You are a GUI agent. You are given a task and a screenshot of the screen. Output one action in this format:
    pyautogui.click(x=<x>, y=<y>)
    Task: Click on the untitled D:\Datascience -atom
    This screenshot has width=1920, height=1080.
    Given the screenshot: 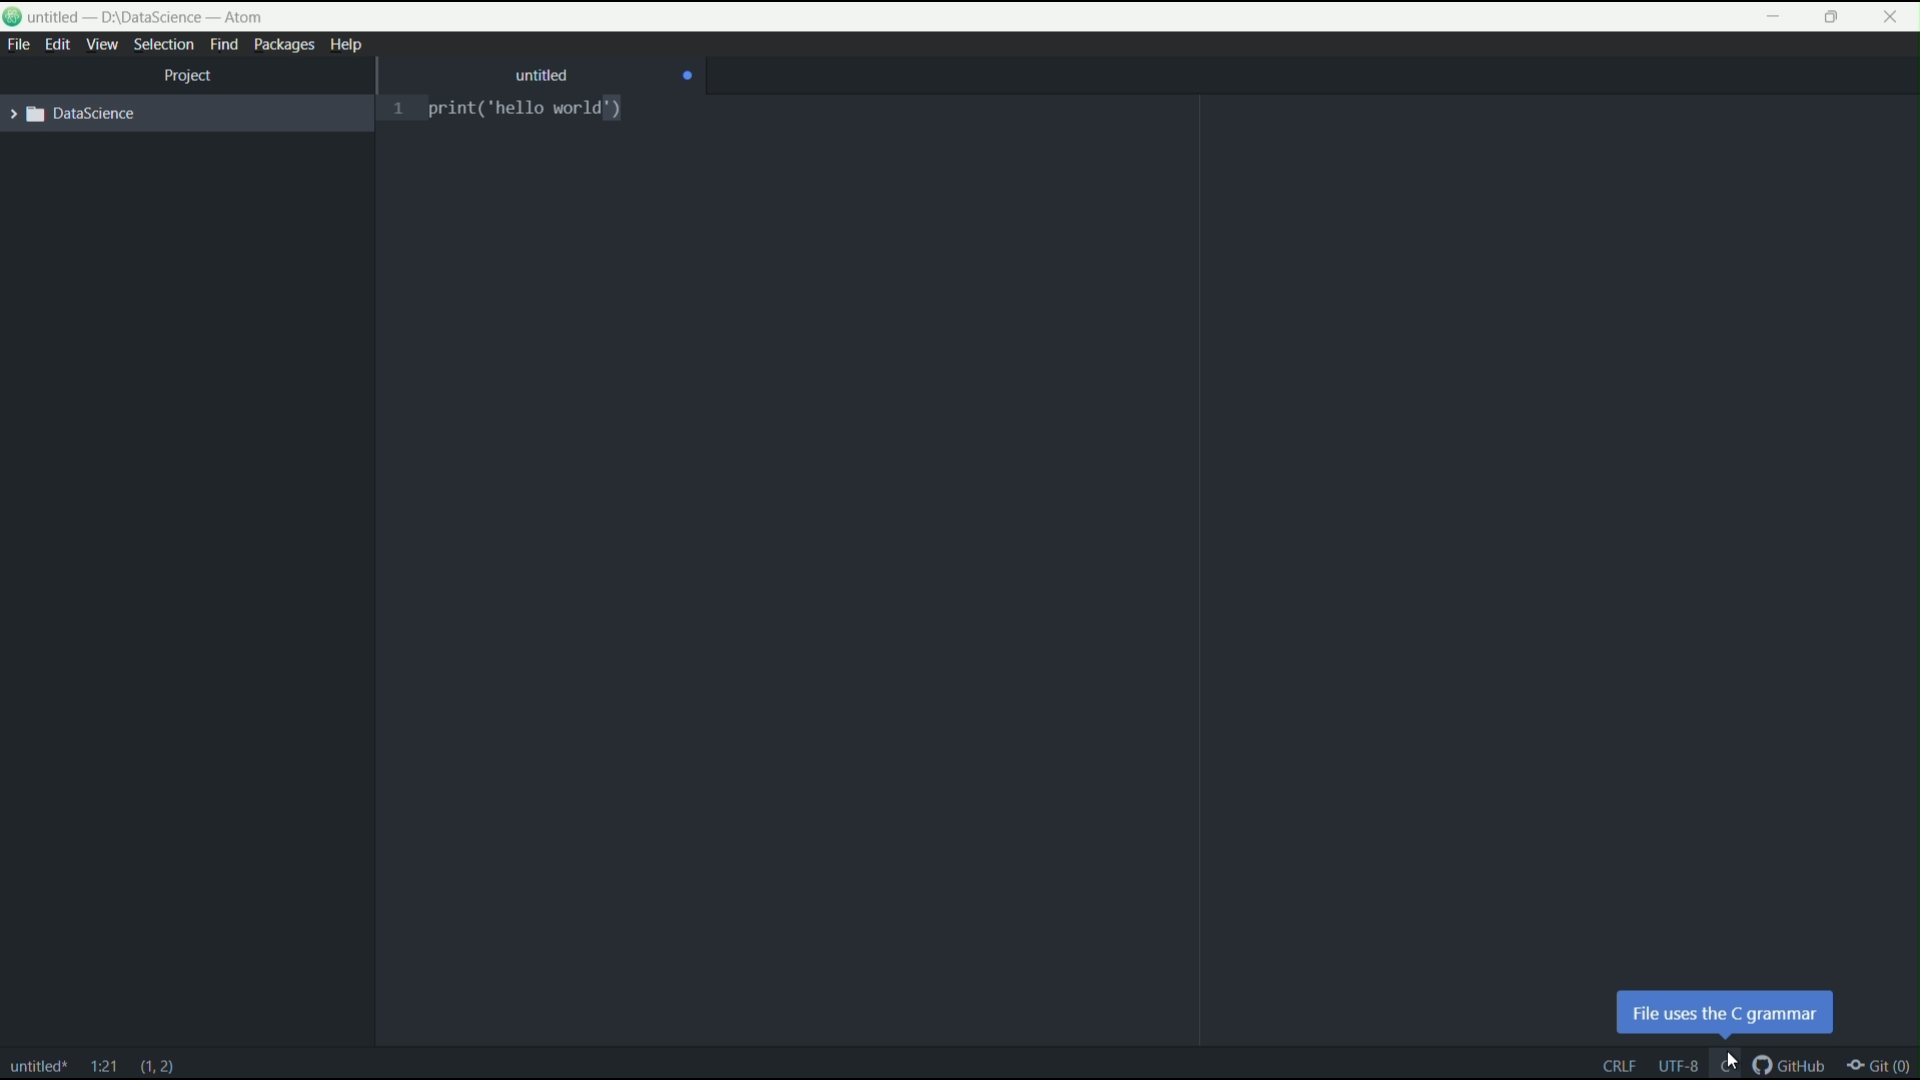 What is the action you would take?
    pyautogui.click(x=150, y=17)
    